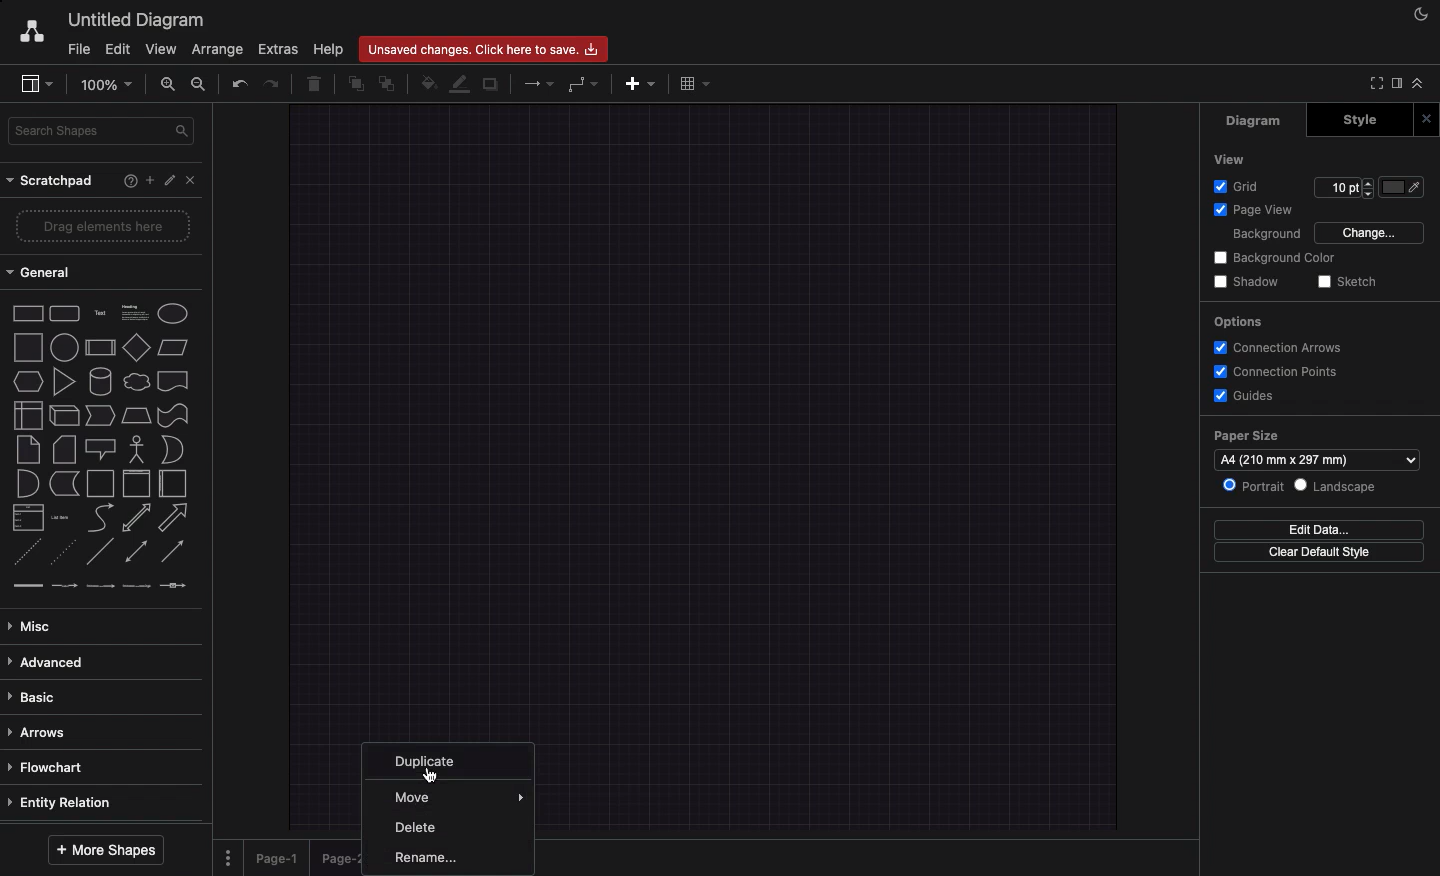  What do you see at coordinates (277, 50) in the screenshot?
I see `Extras` at bounding box center [277, 50].